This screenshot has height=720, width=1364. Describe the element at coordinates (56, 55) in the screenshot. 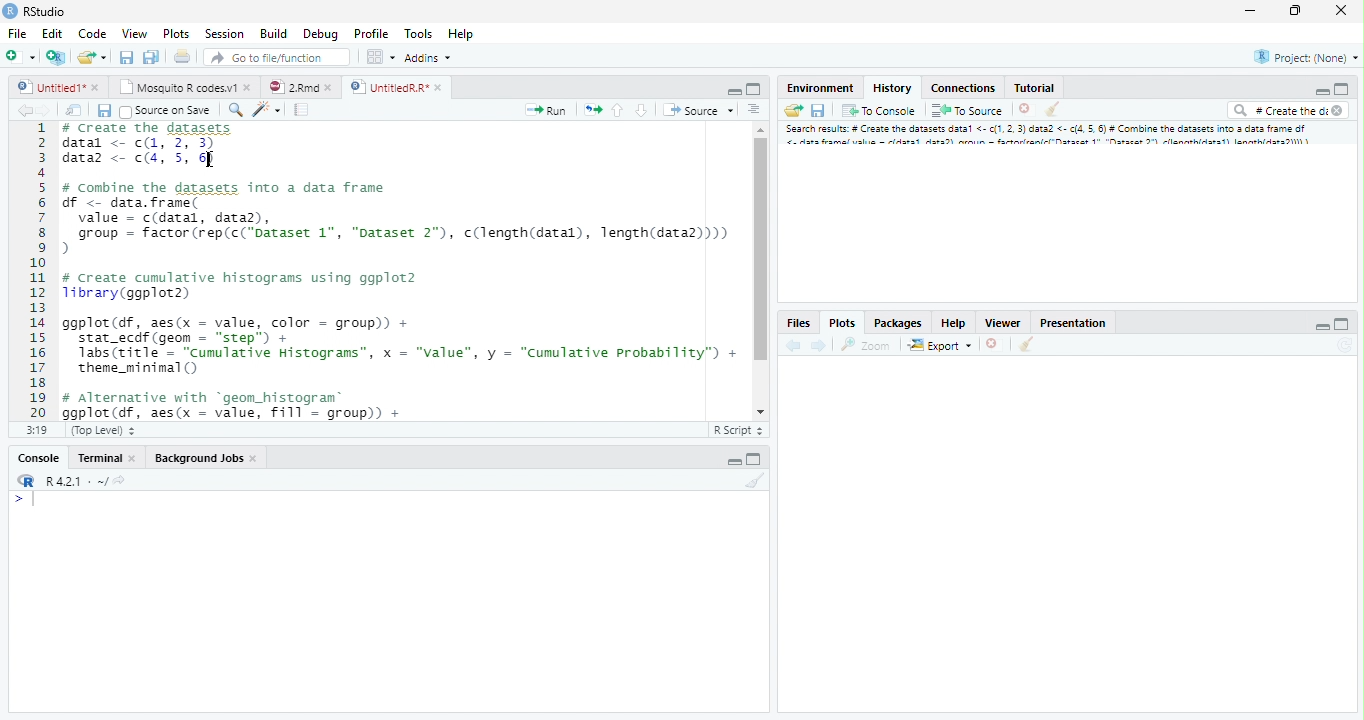

I see `Create a project` at that location.